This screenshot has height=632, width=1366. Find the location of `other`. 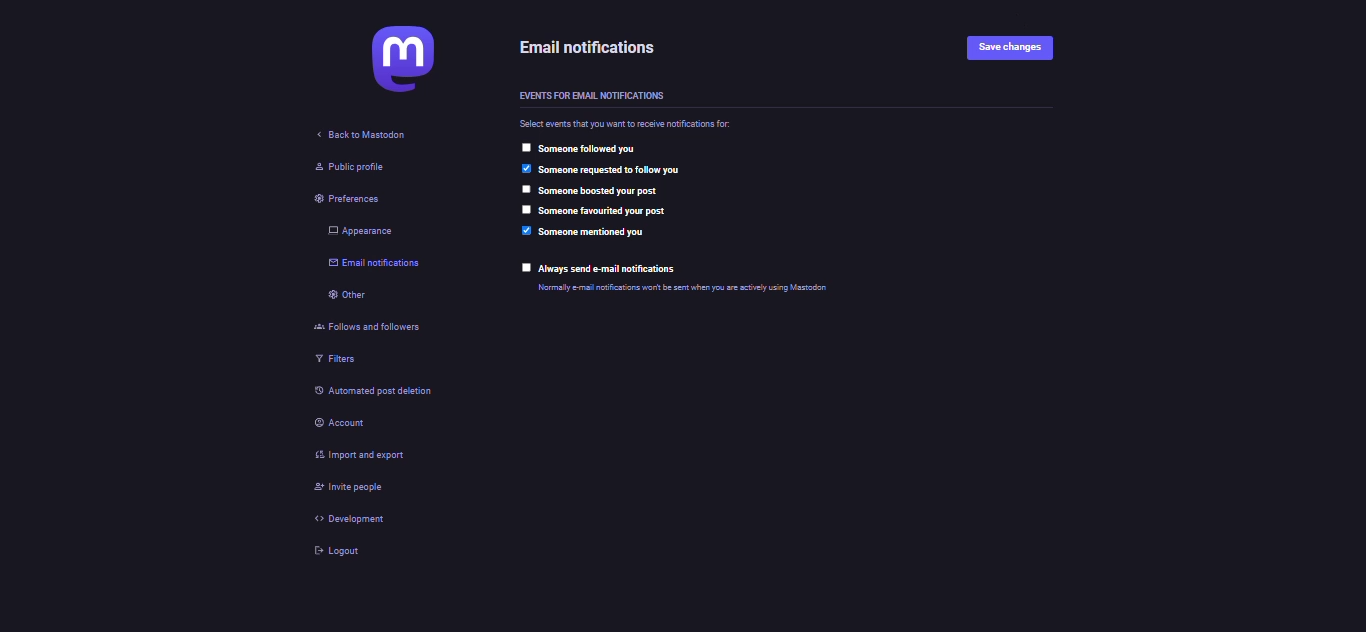

other is located at coordinates (349, 295).